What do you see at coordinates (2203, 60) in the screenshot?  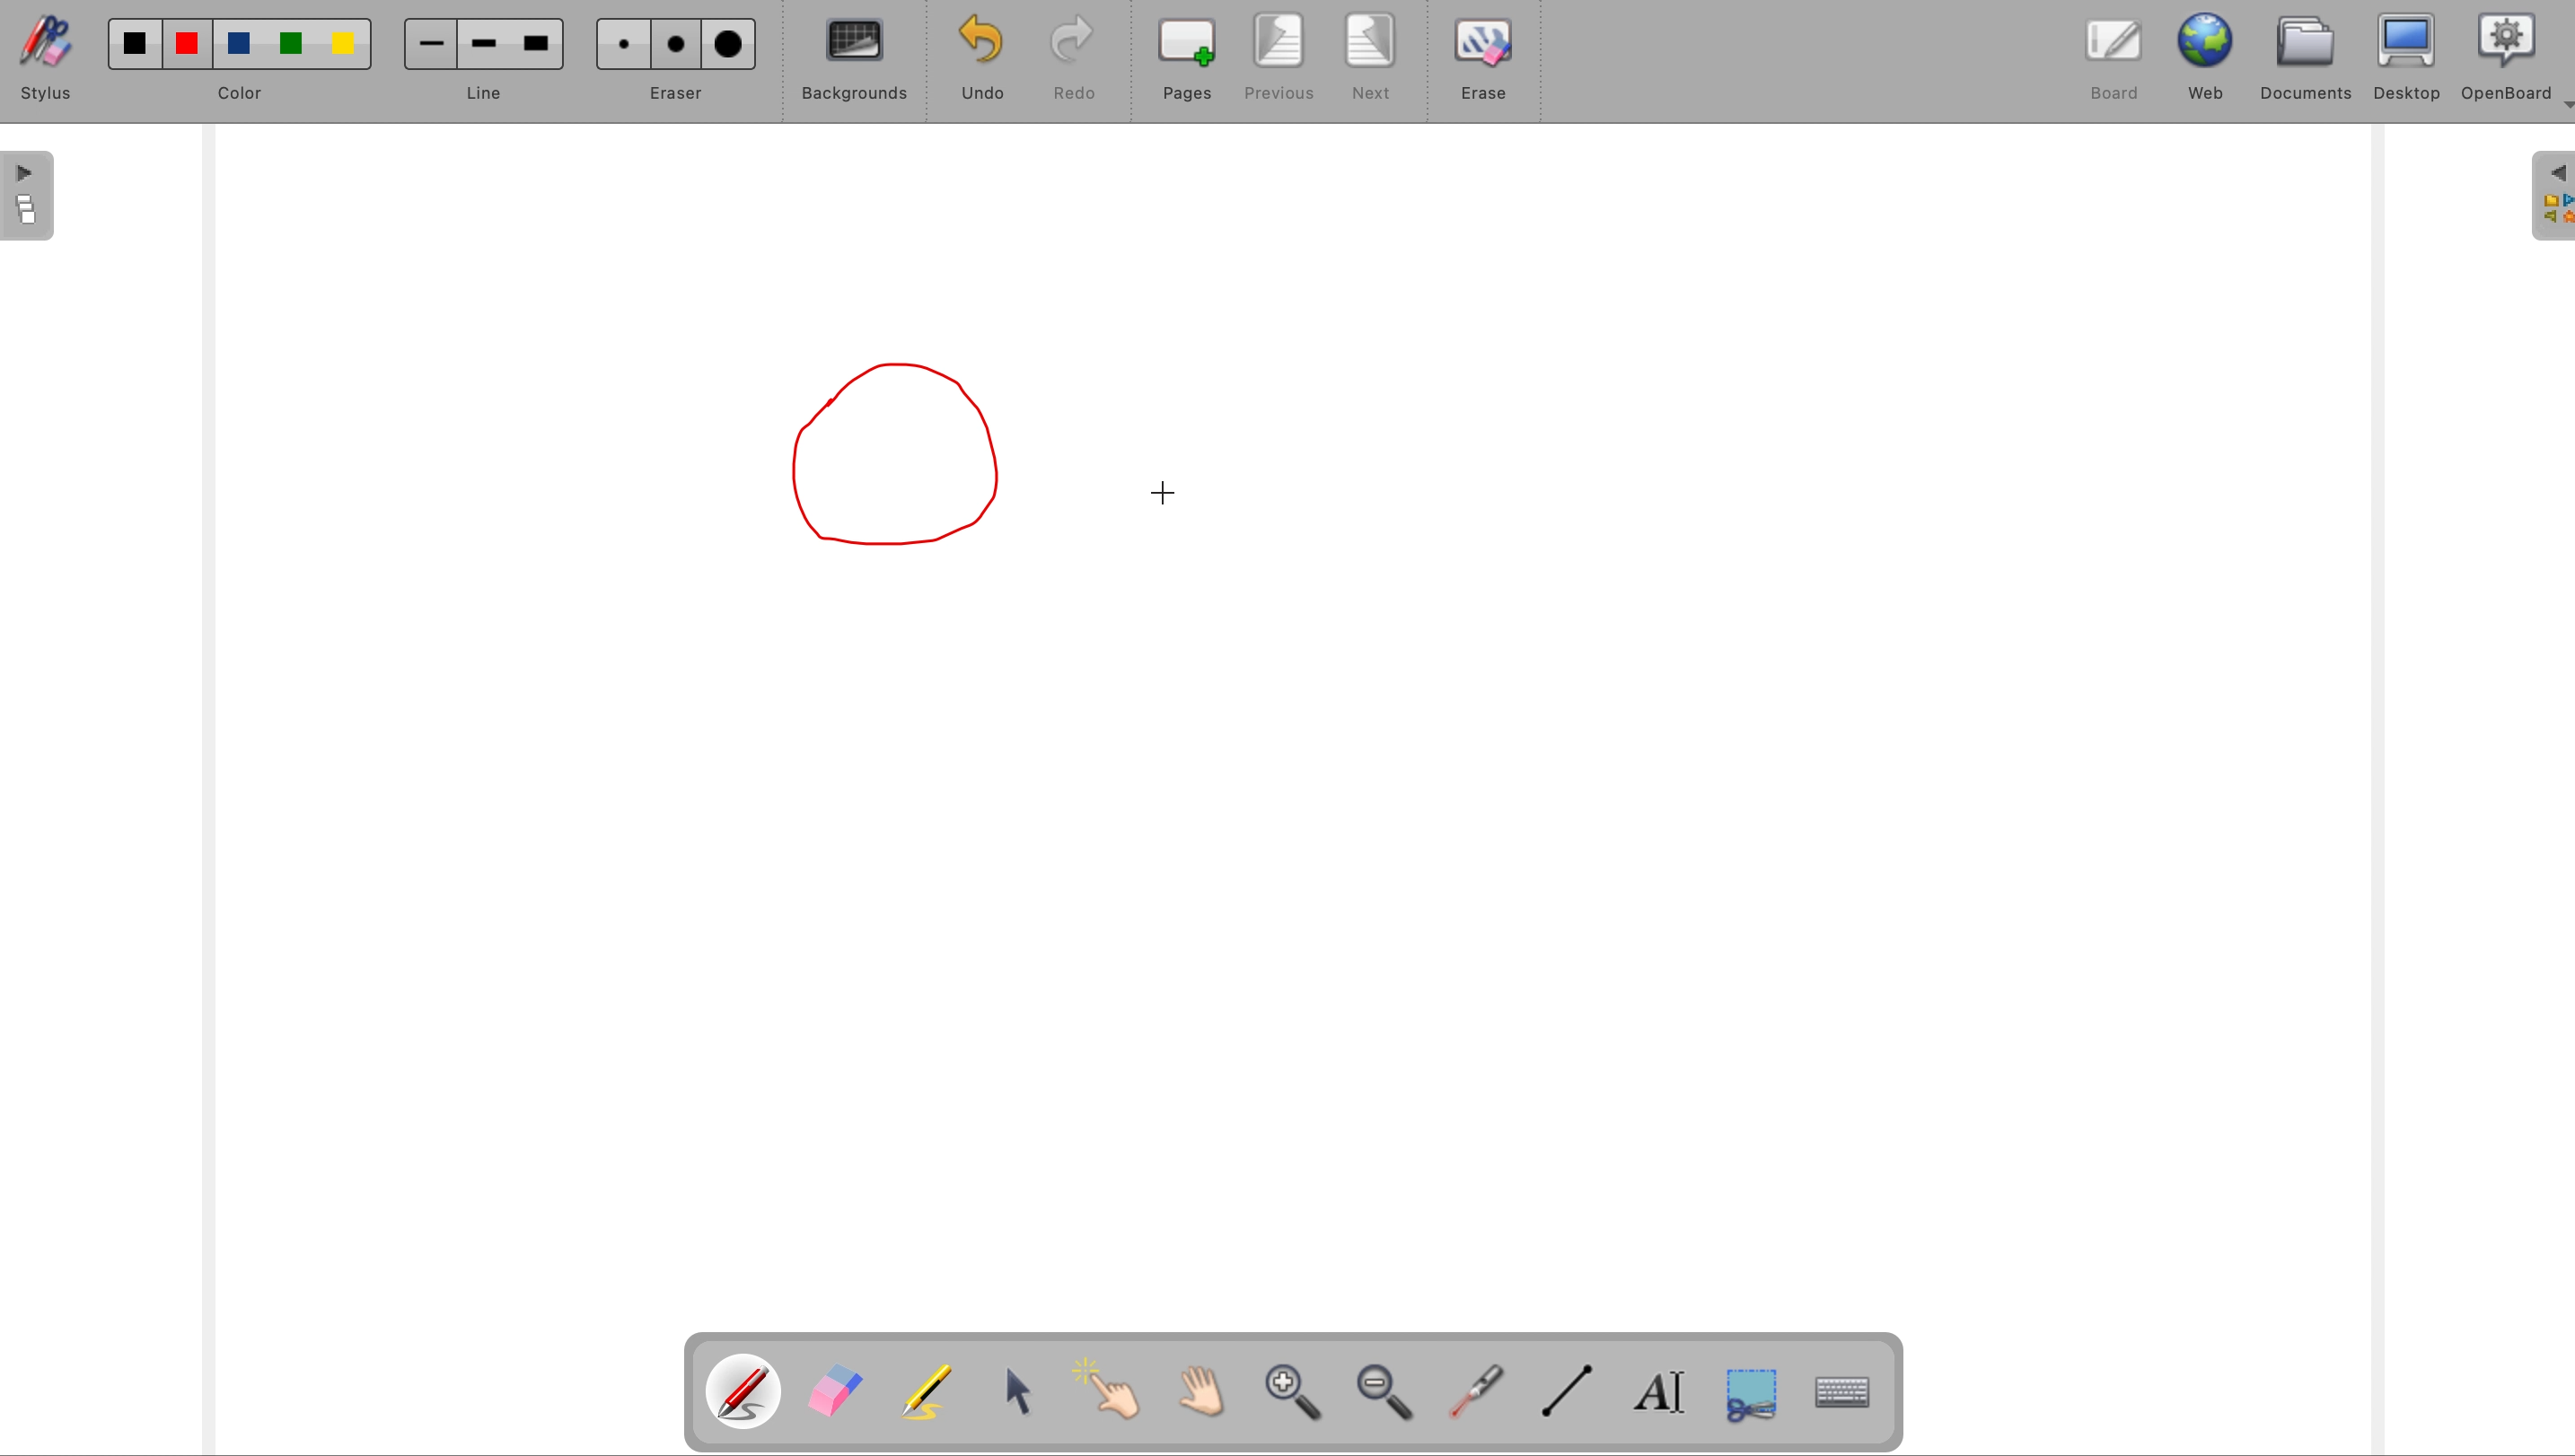 I see `web` at bounding box center [2203, 60].